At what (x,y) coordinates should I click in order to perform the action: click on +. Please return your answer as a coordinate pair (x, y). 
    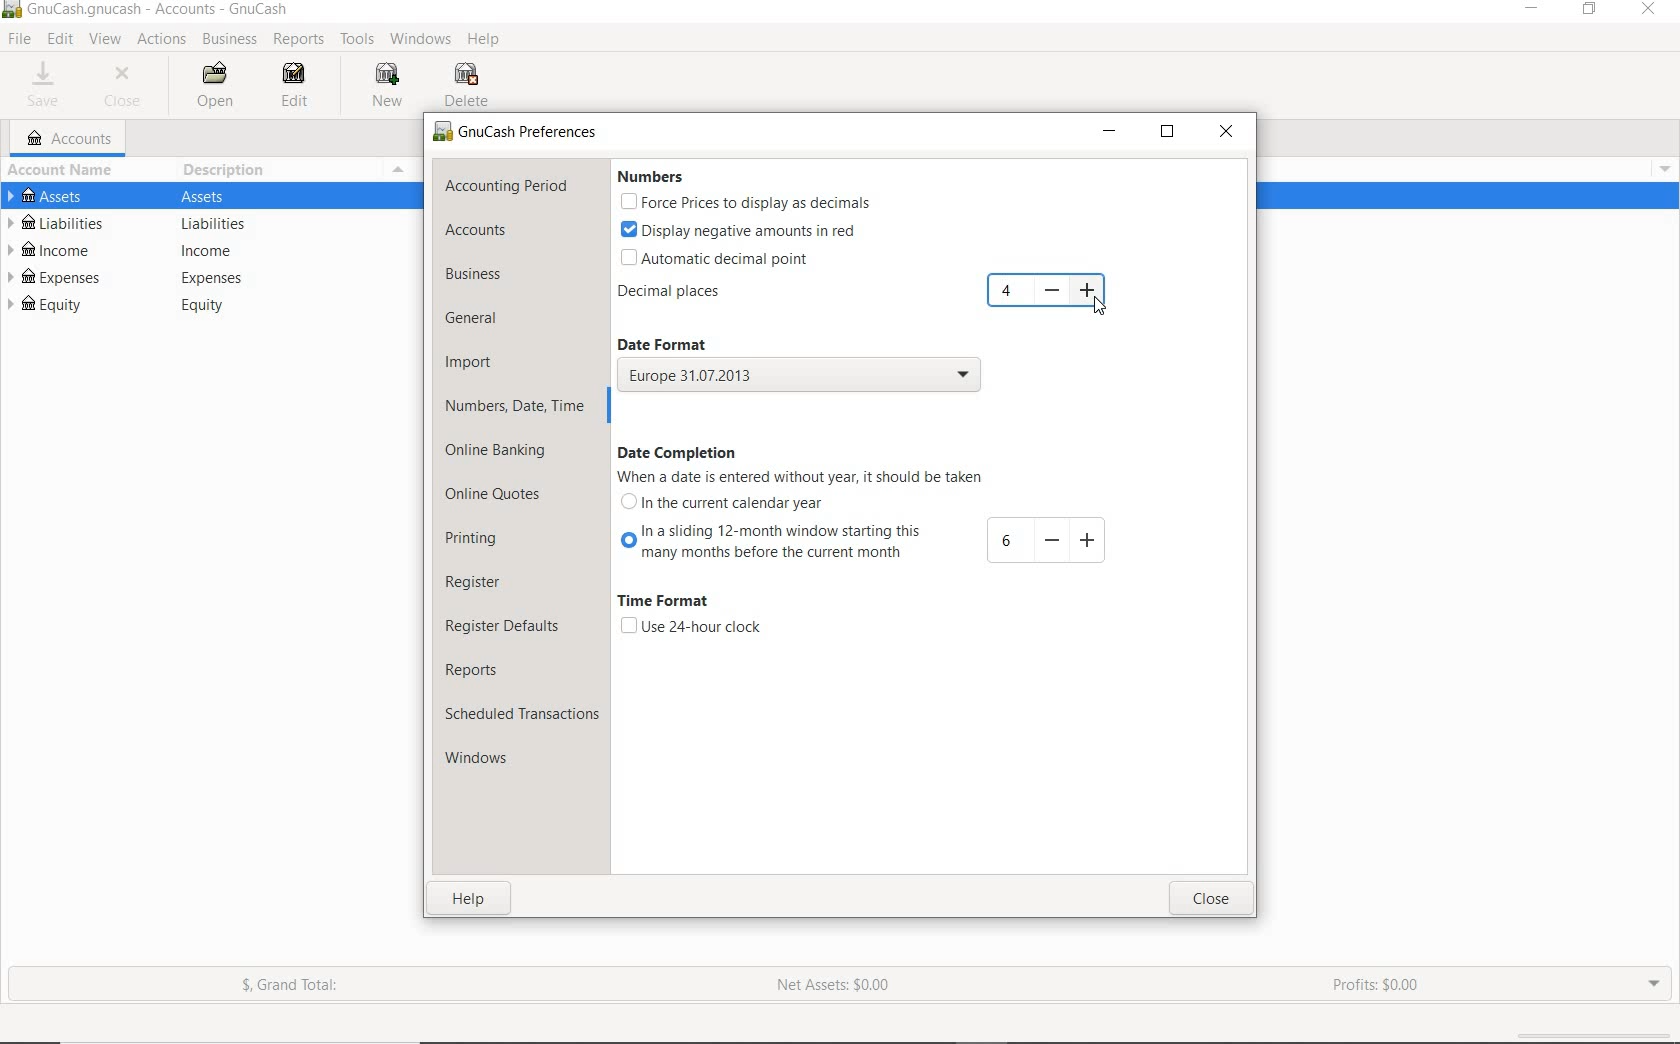
    Looking at the image, I should click on (1087, 539).